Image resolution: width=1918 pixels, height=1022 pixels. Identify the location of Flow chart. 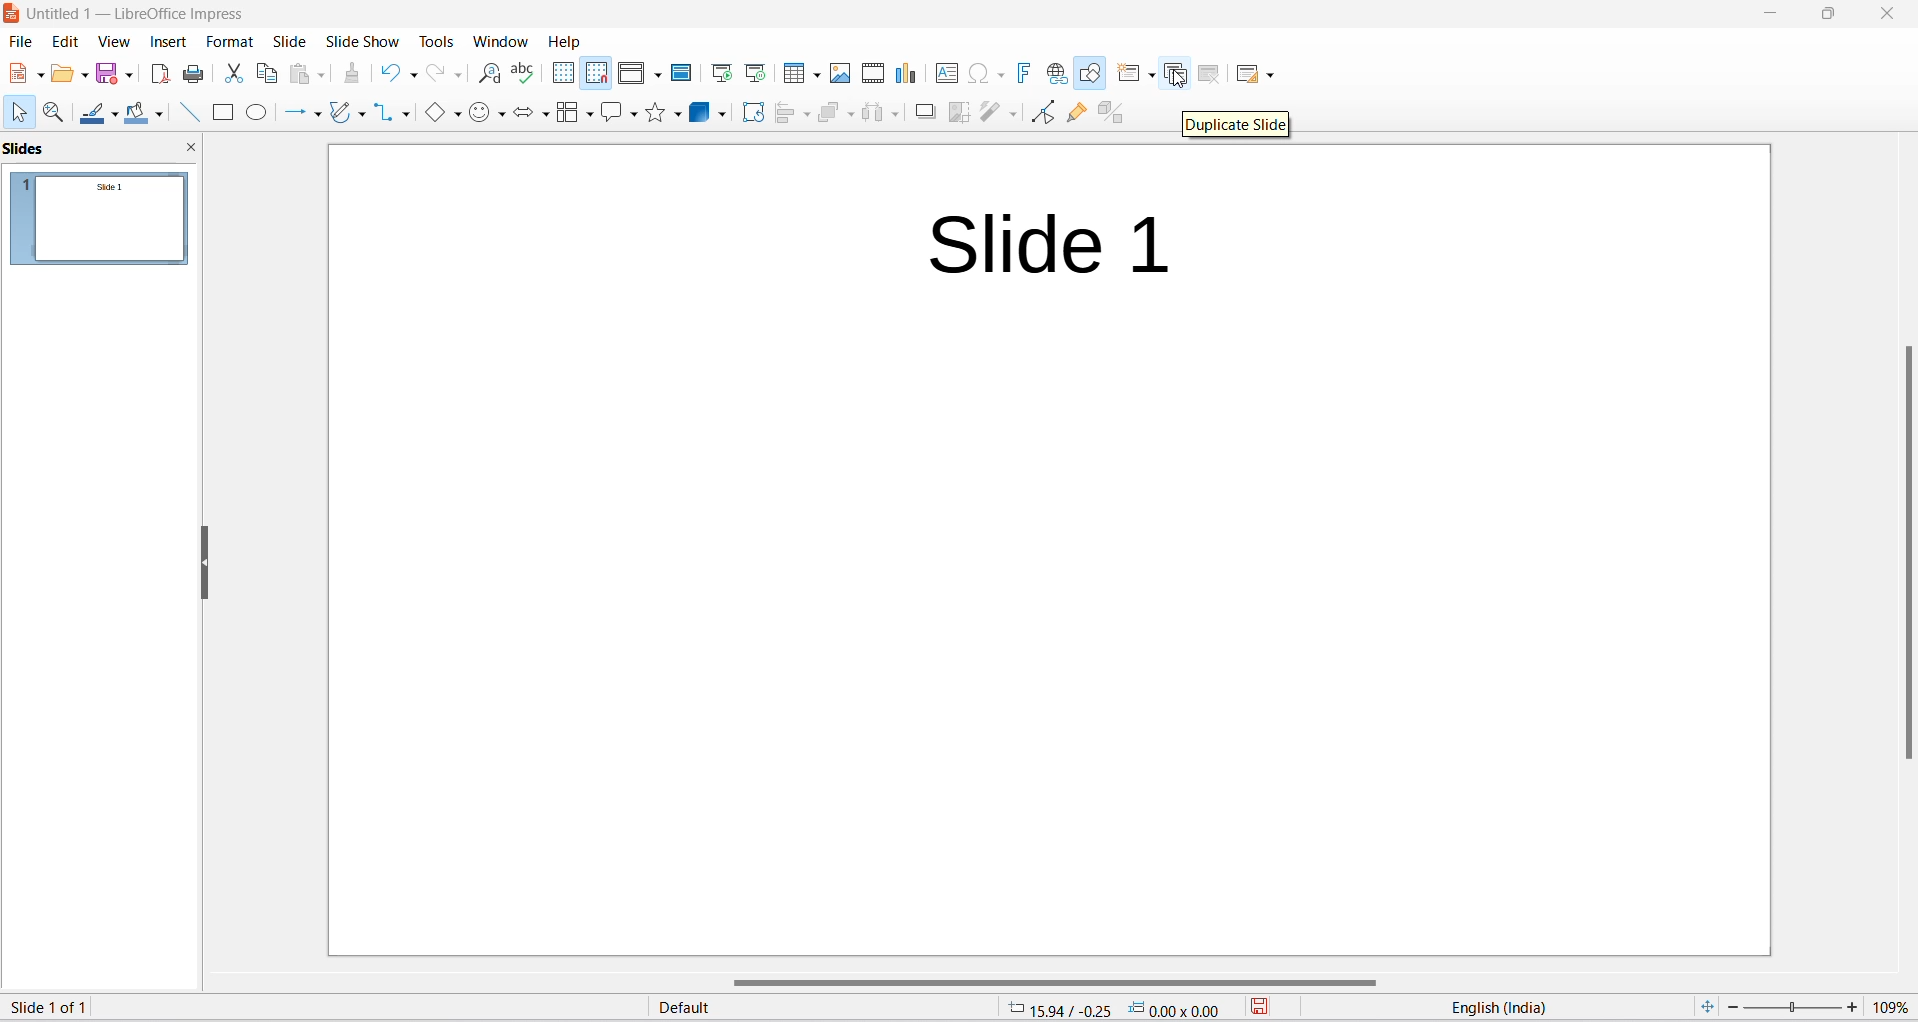
(575, 112).